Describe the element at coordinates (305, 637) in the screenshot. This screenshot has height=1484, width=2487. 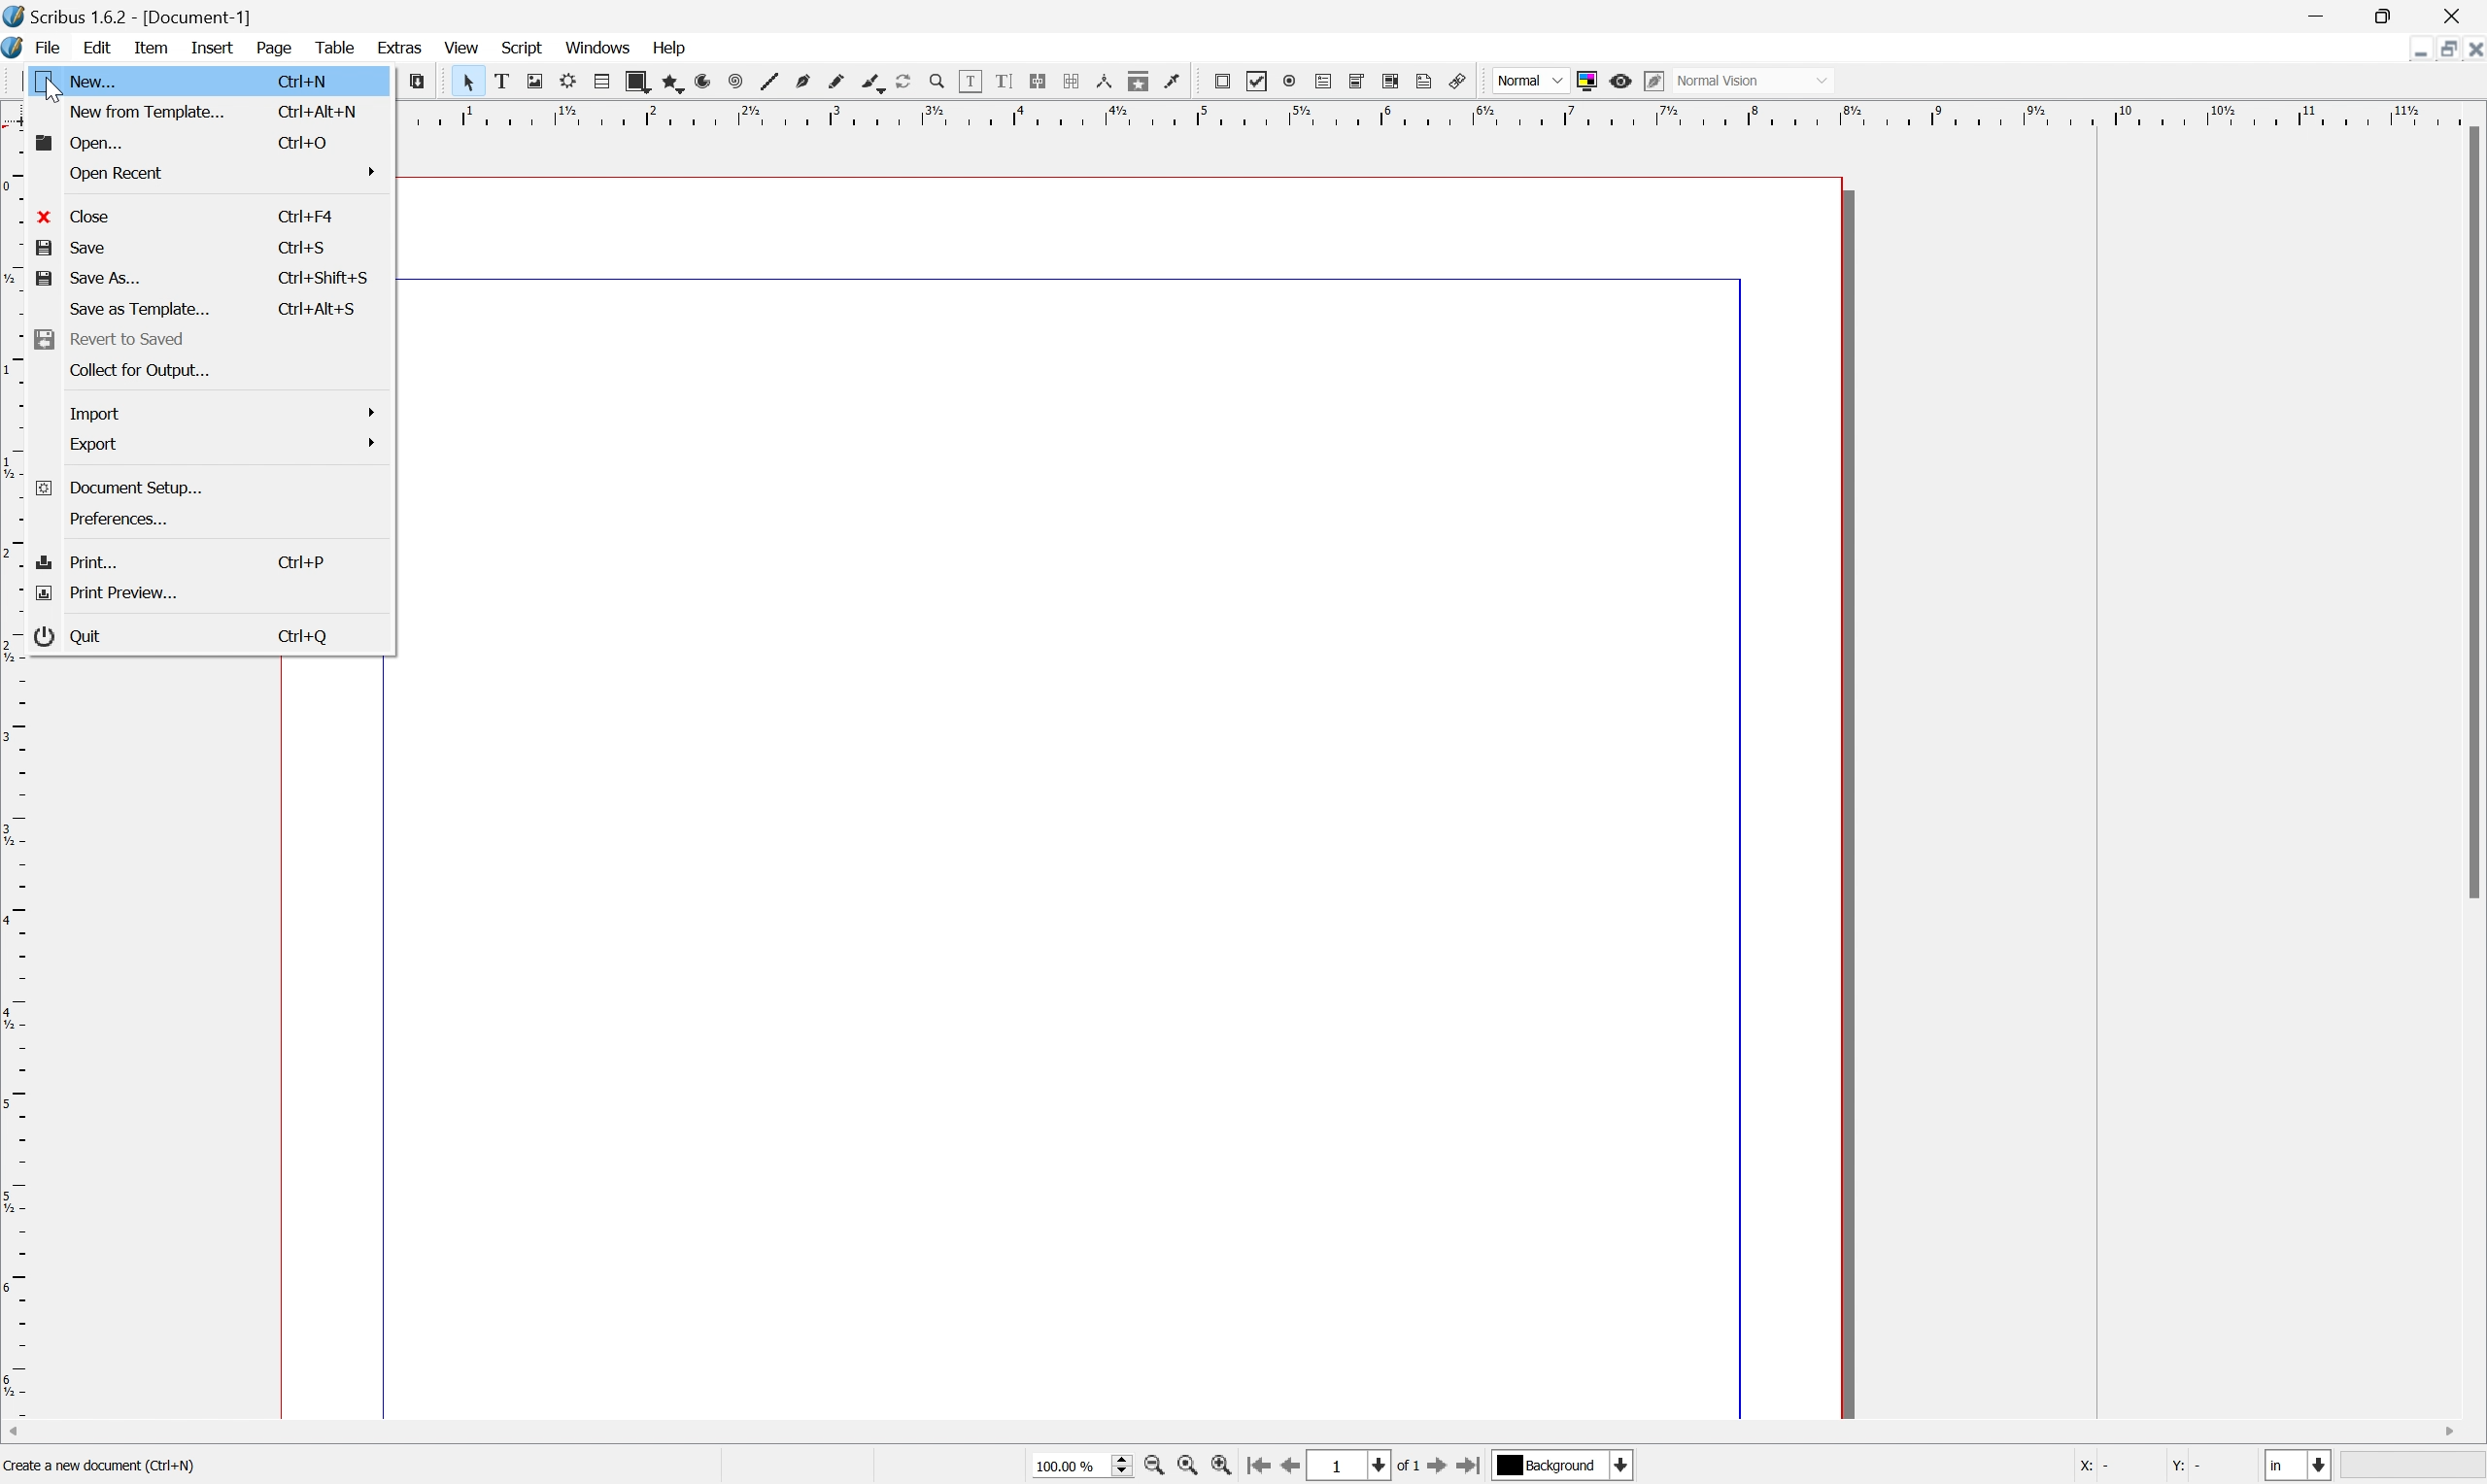
I see `ctrl+q` at that location.